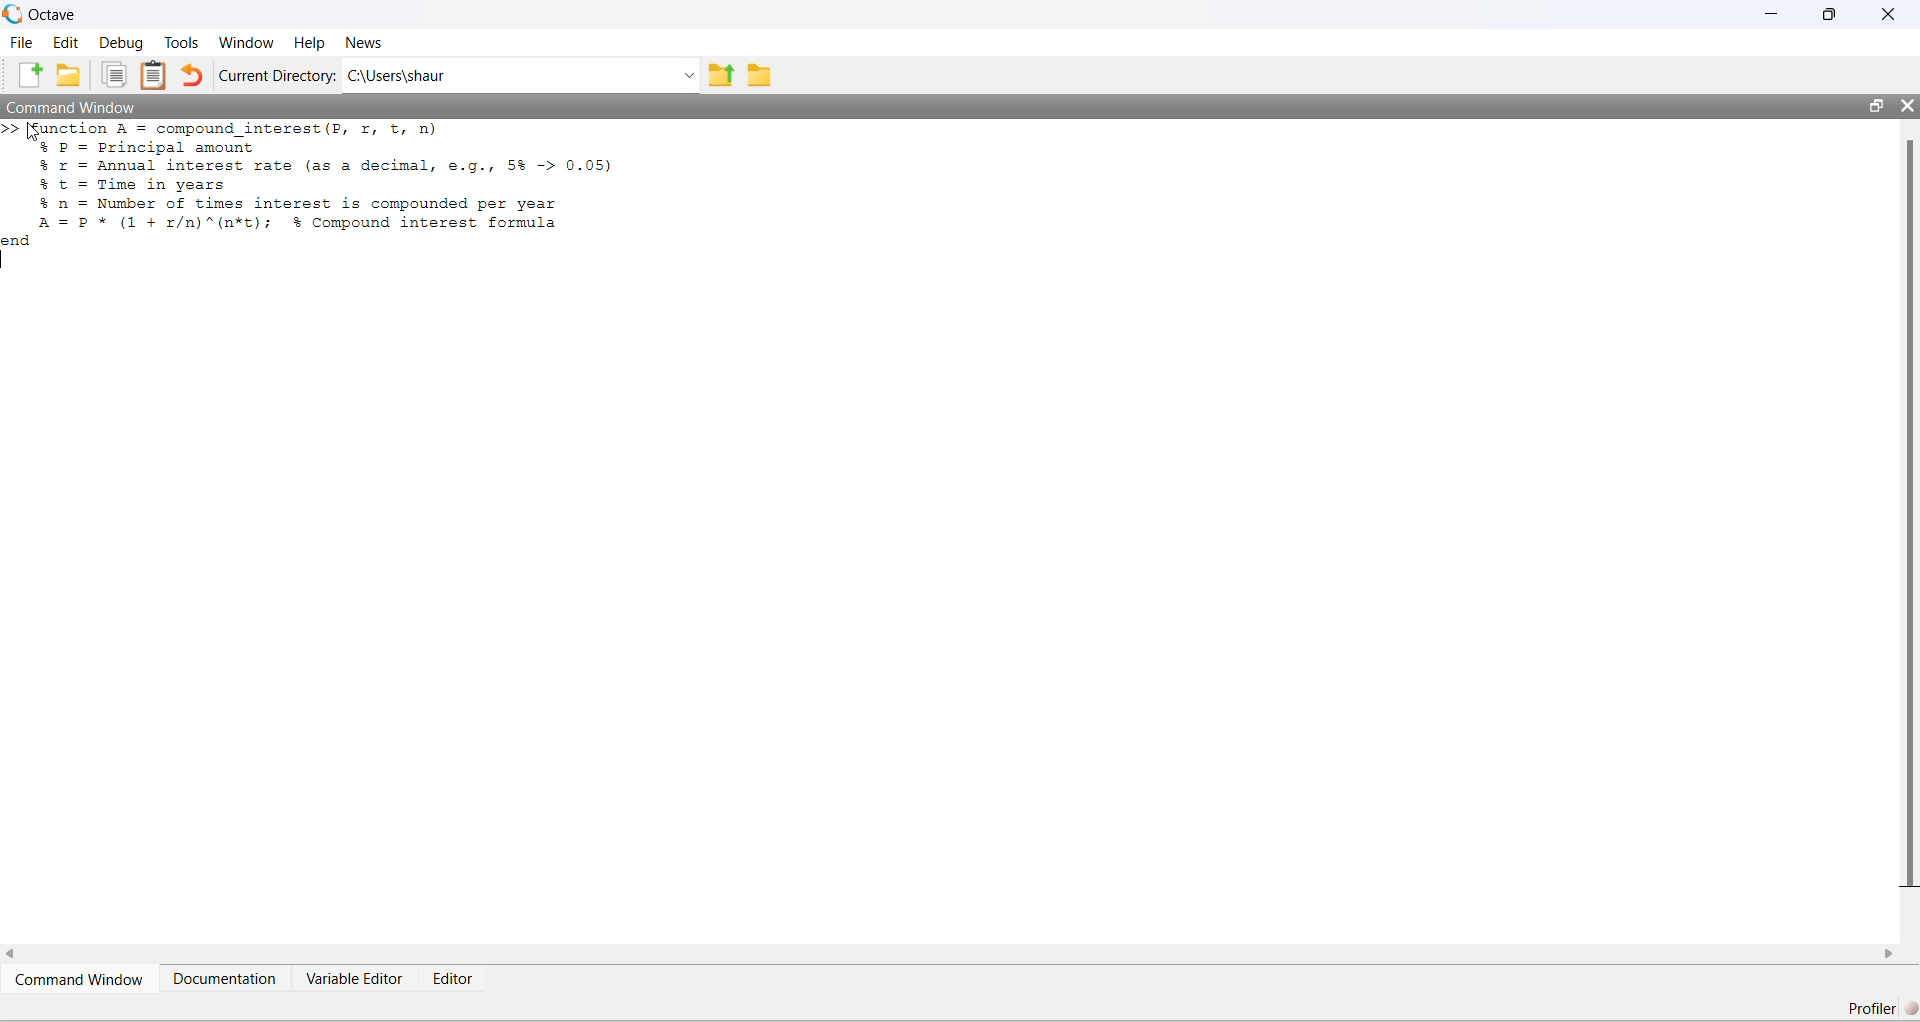 The width and height of the screenshot is (1920, 1022). Describe the element at coordinates (1880, 1007) in the screenshot. I see `Profiler` at that location.